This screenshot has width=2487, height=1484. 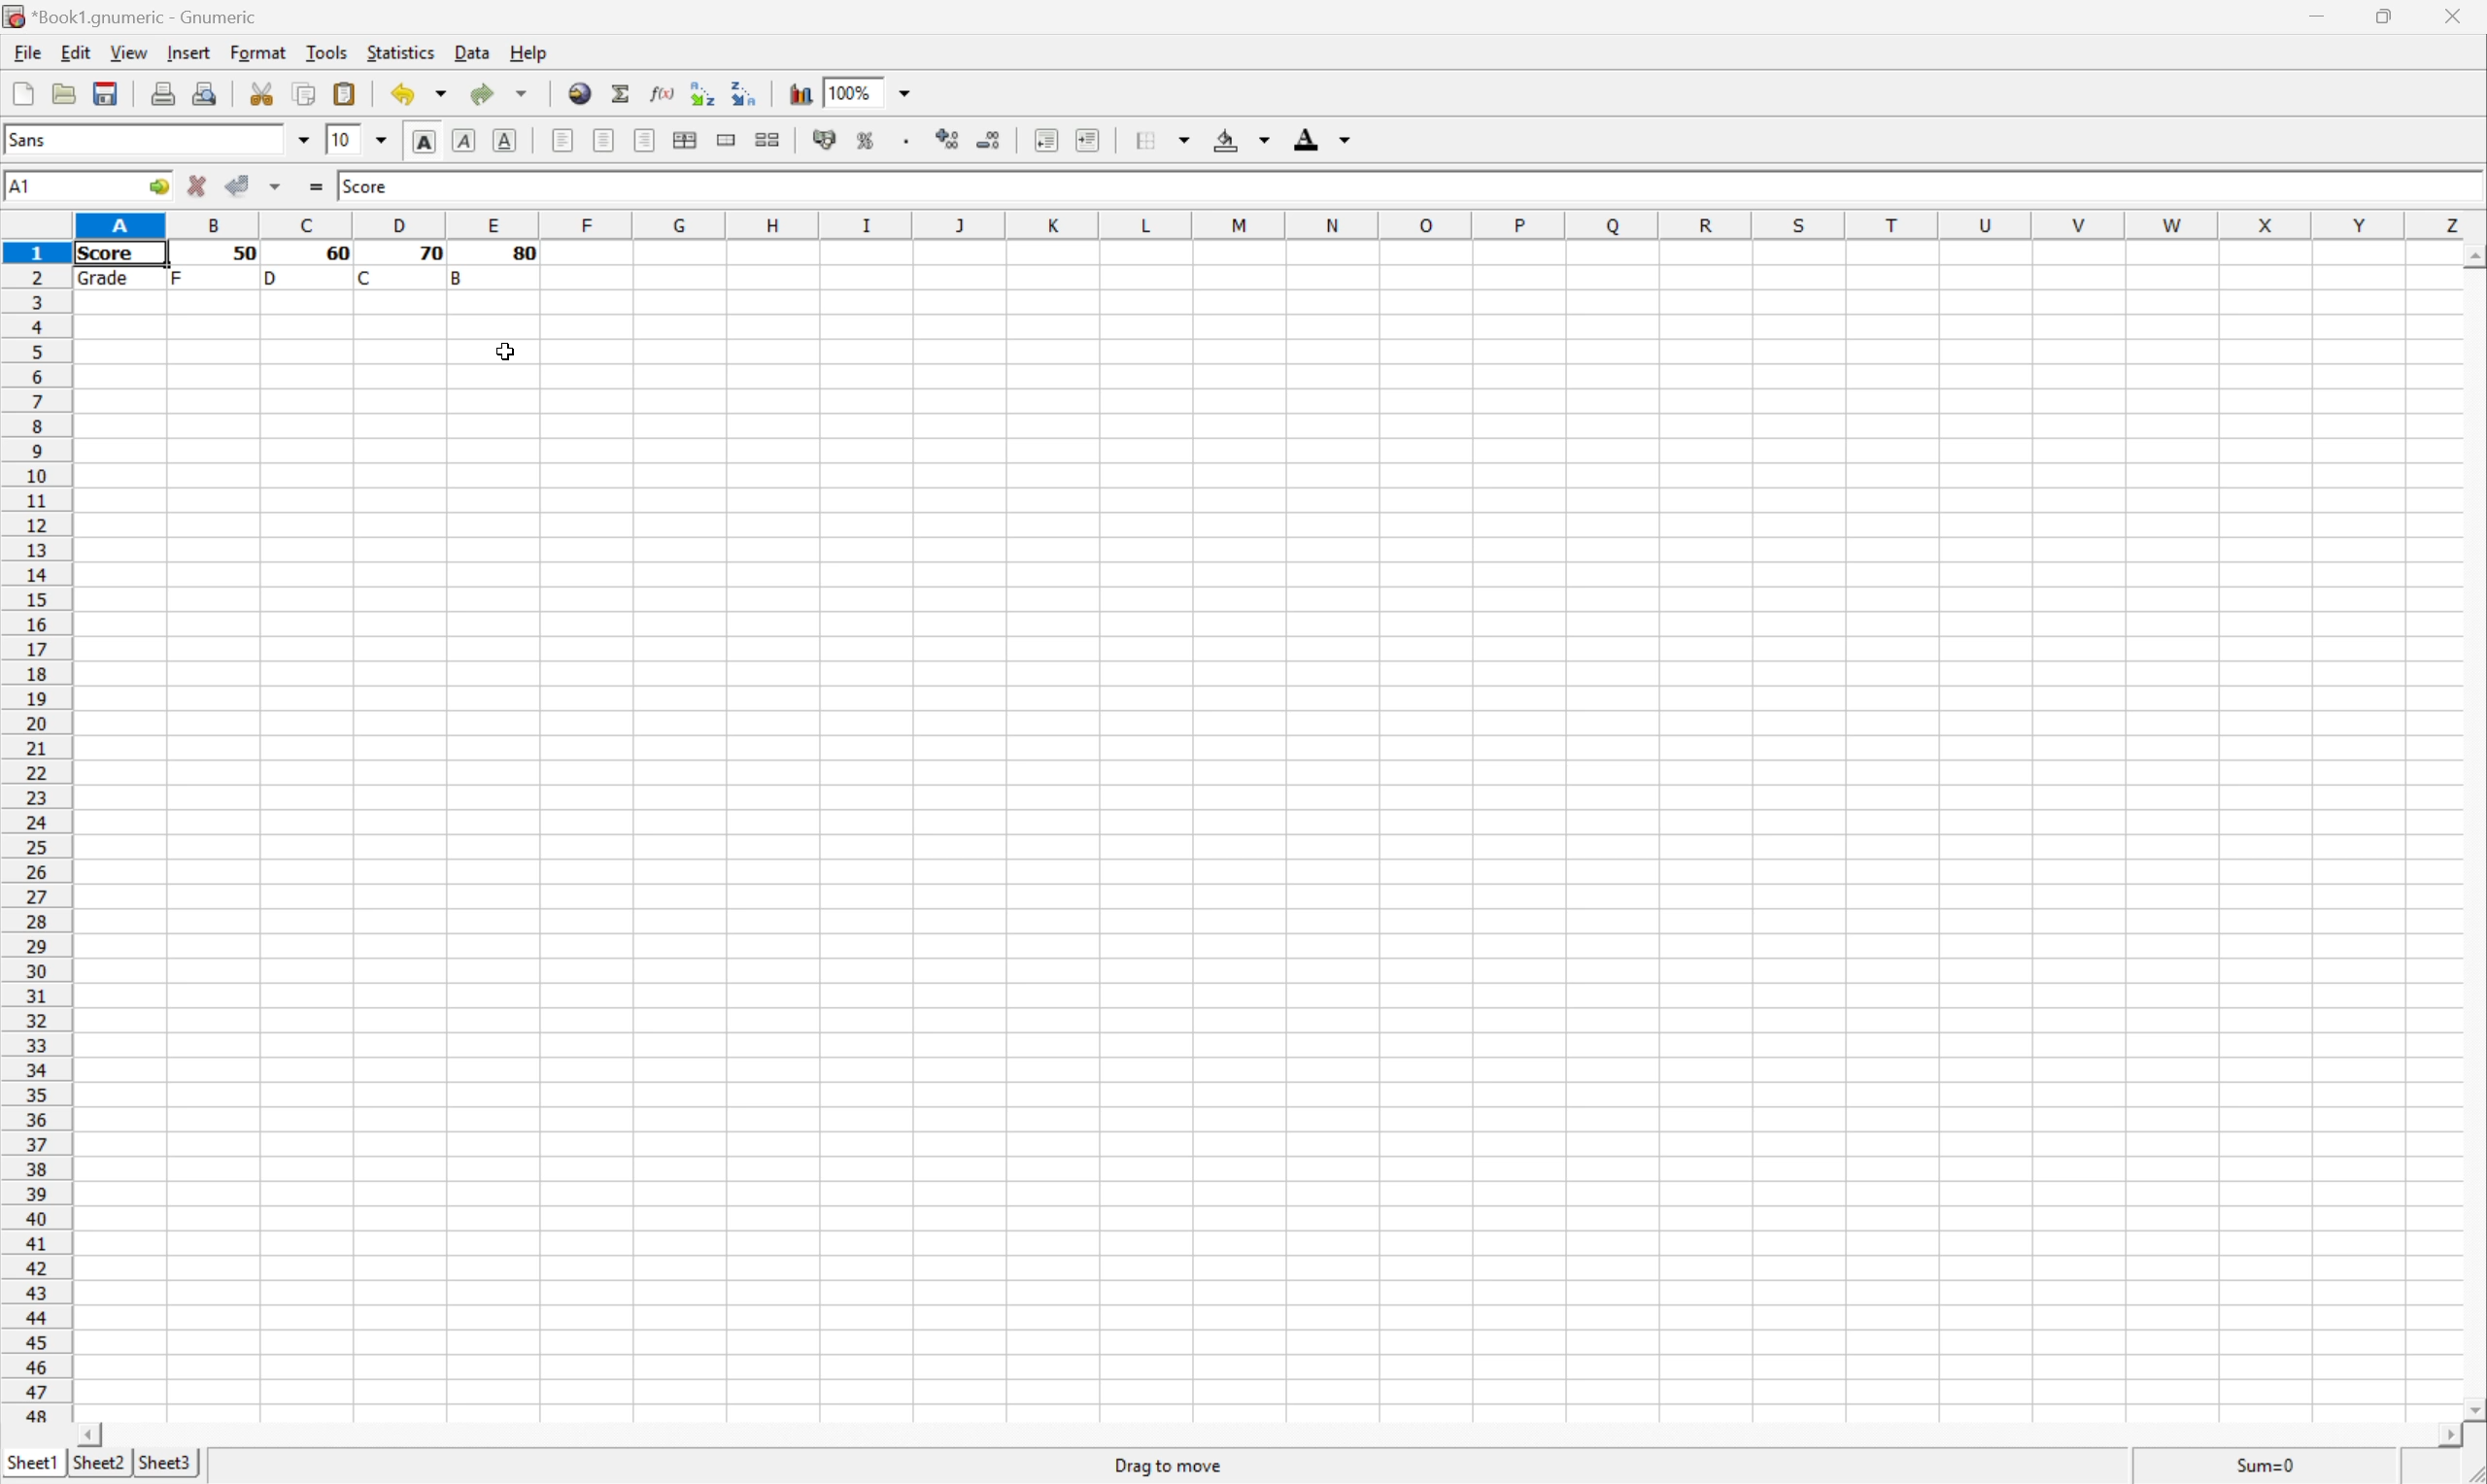 What do you see at coordinates (502, 95) in the screenshot?
I see `Redo` at bounding box center [502, 95].